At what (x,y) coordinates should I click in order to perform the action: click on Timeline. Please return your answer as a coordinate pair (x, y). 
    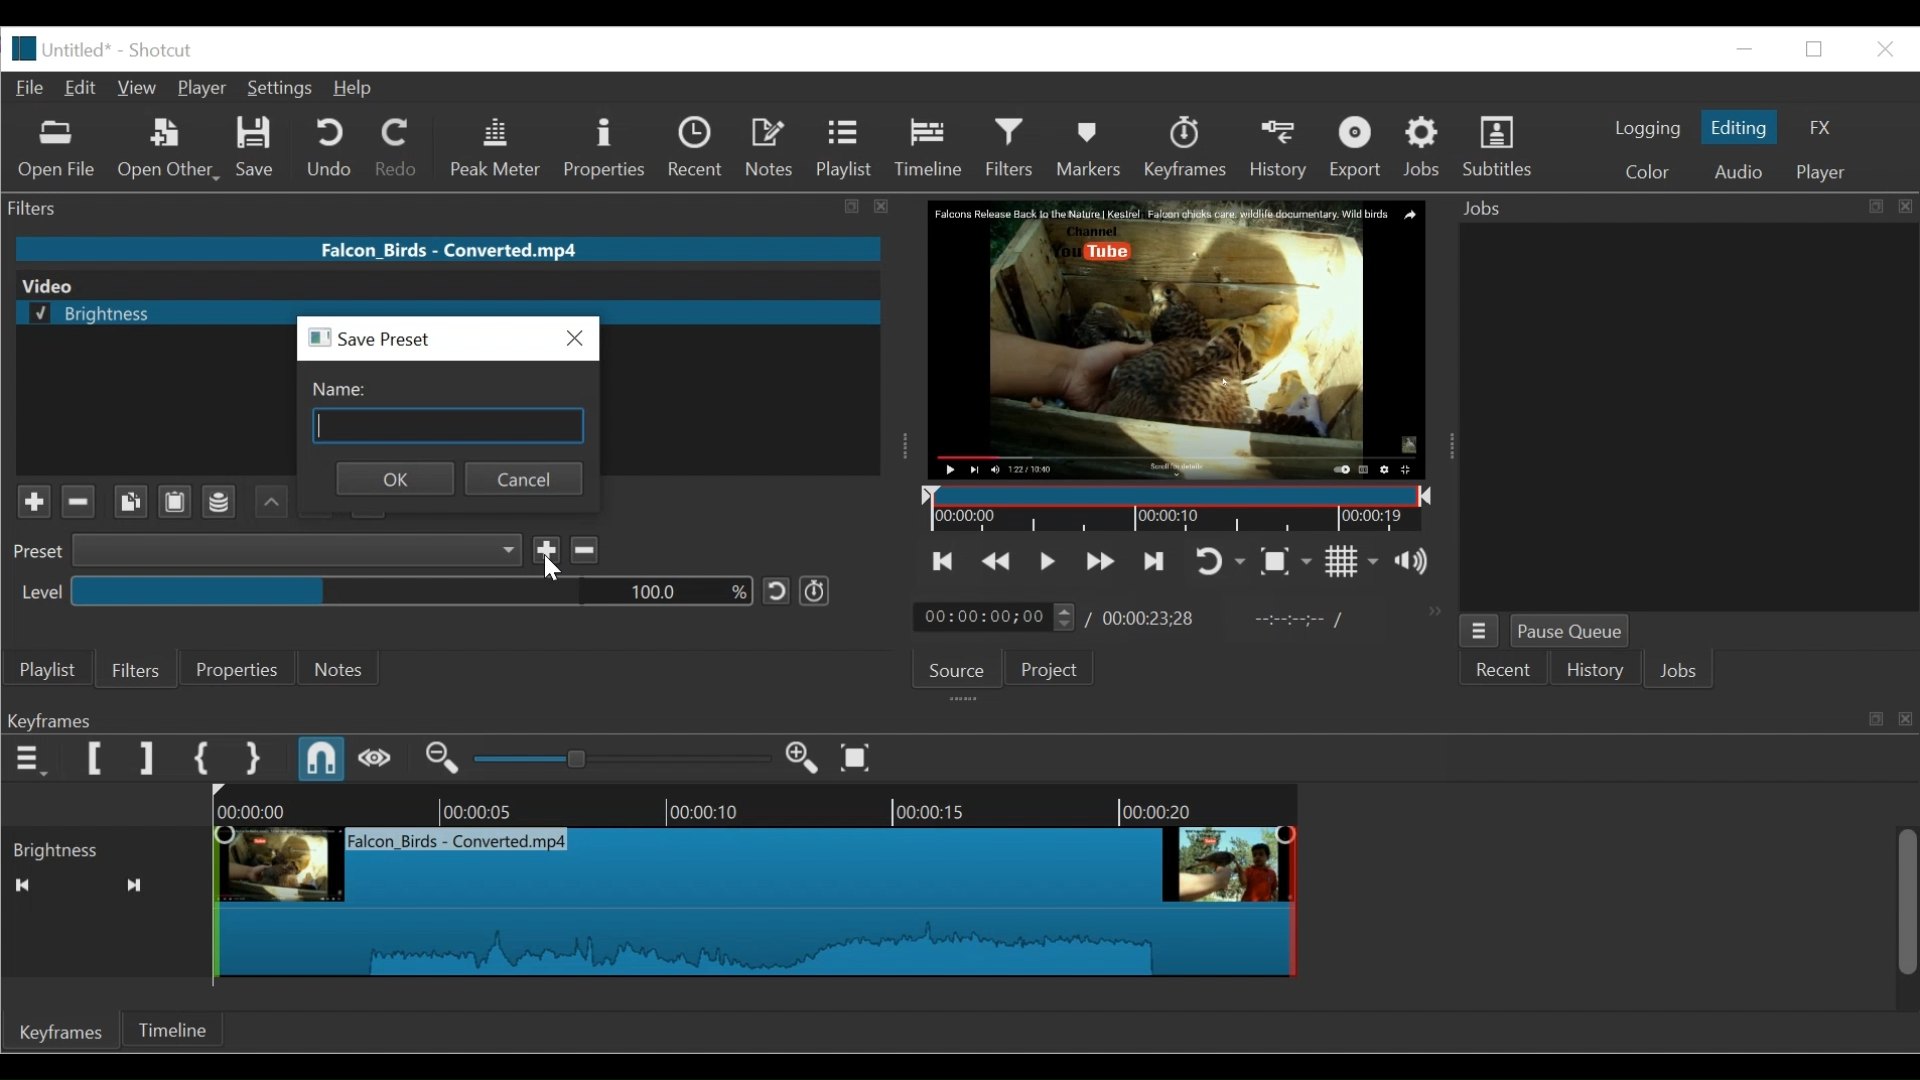
    Looking at the image, I should click on (172, 1028).